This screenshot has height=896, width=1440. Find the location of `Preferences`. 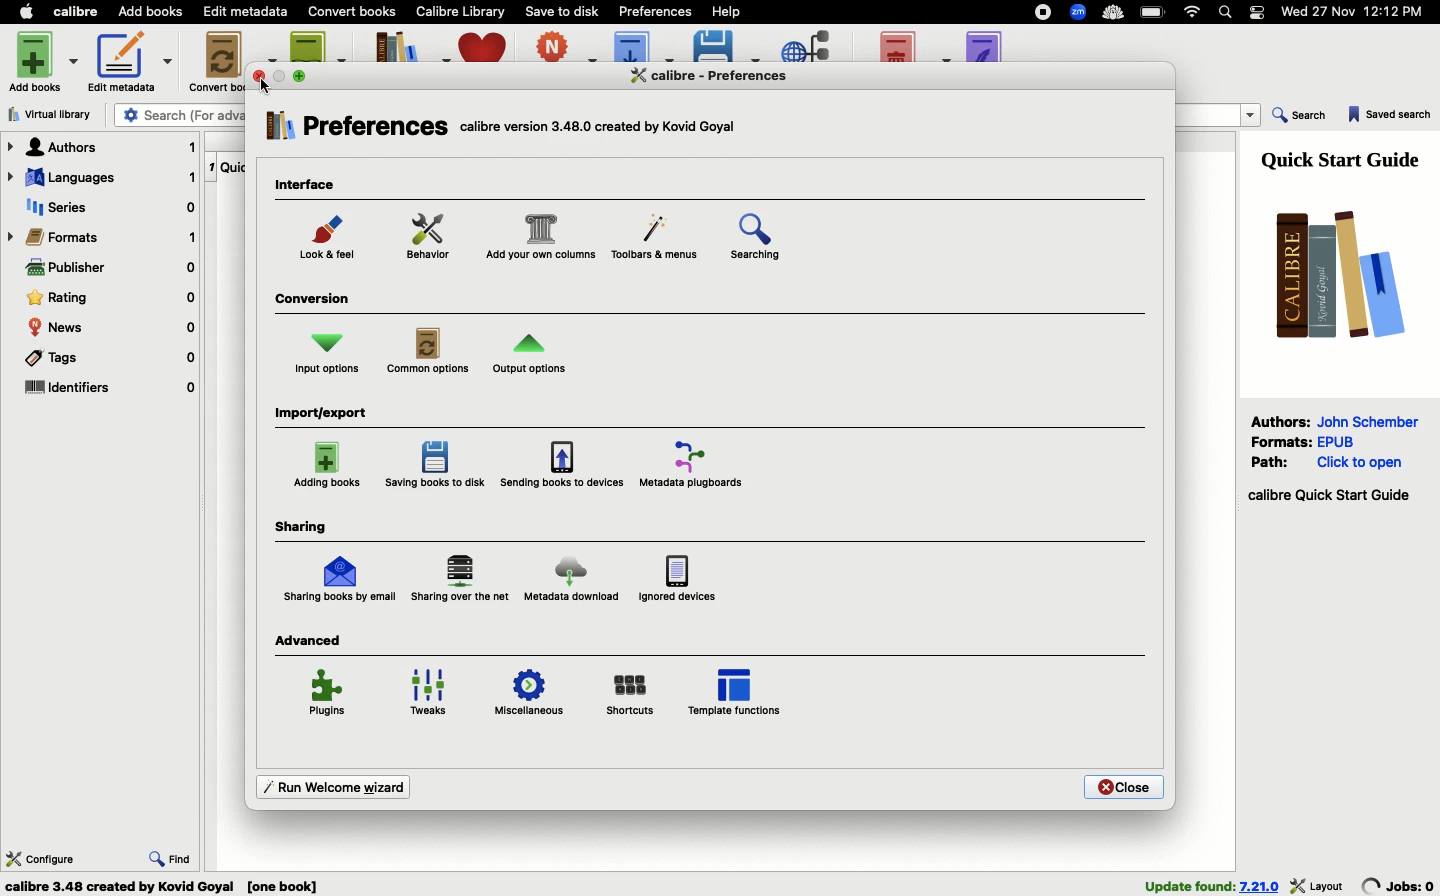

Preferences is located at coordinates (355, 130).